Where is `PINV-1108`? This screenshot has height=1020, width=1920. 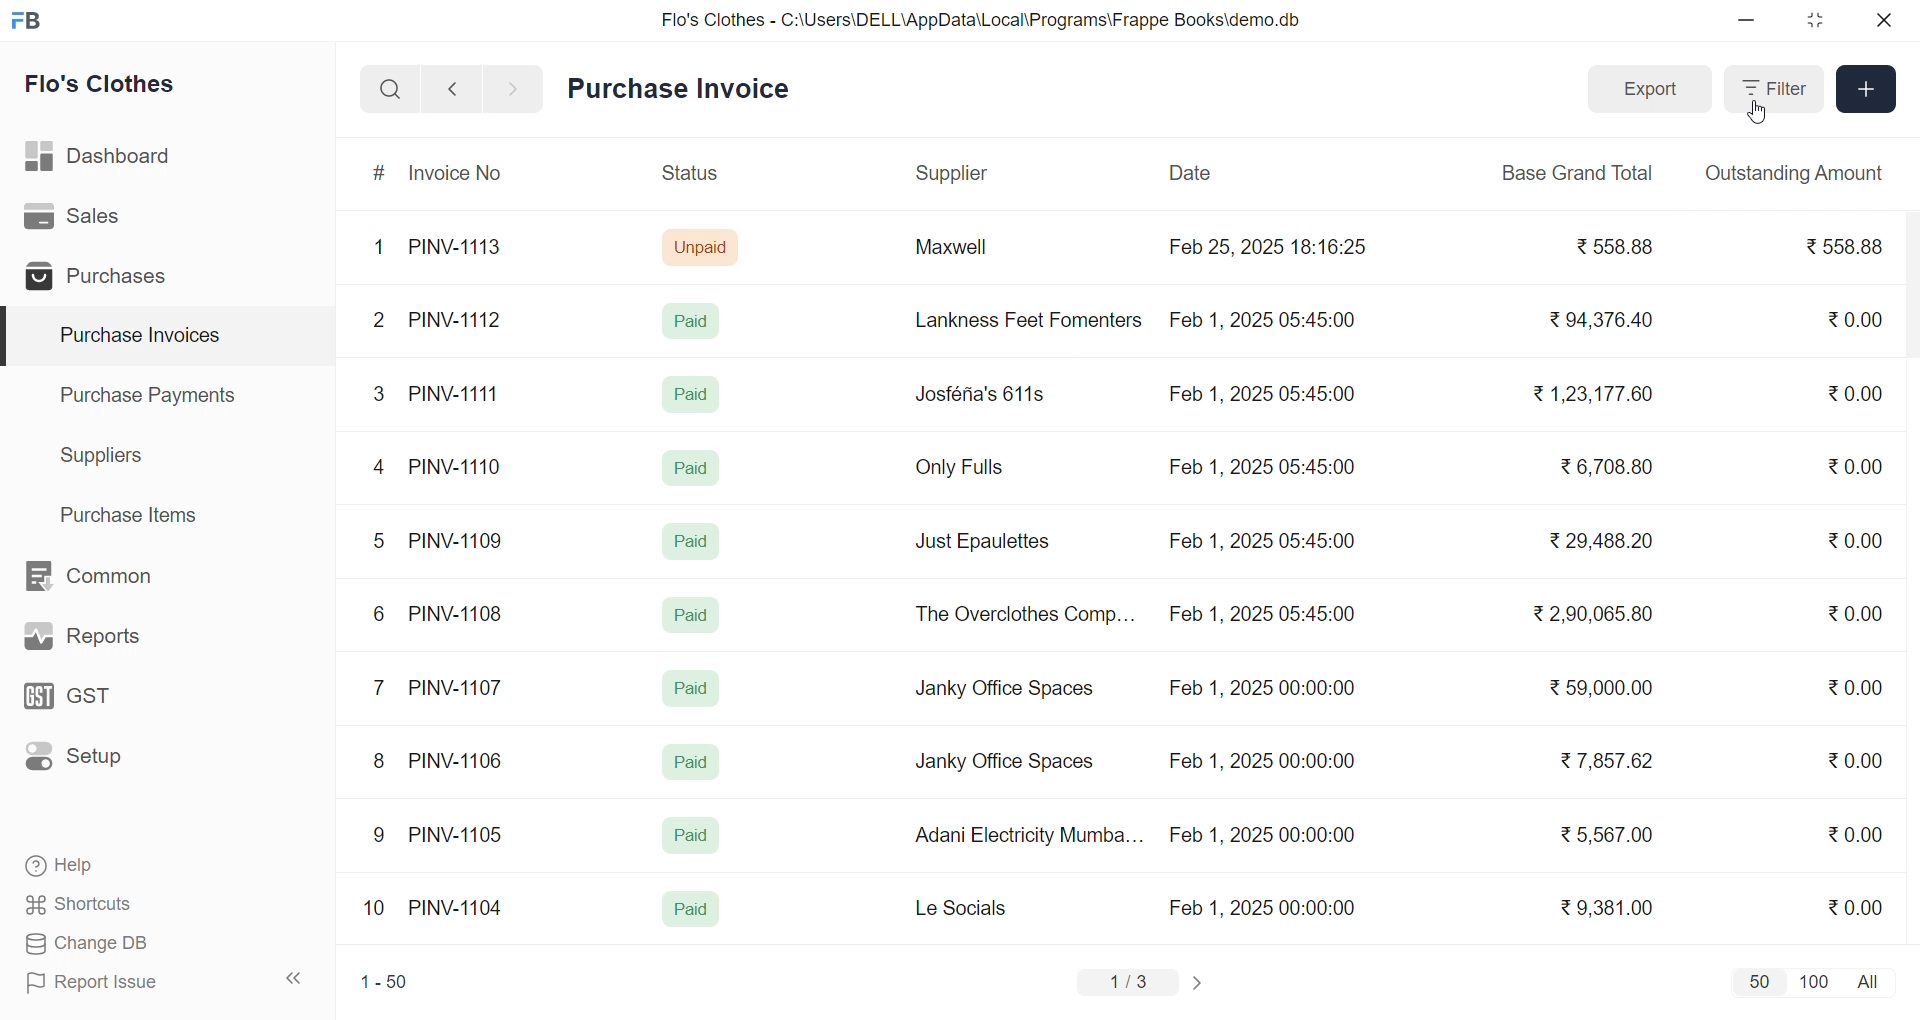
PINV-1108 is located at coordinates (457, 614).